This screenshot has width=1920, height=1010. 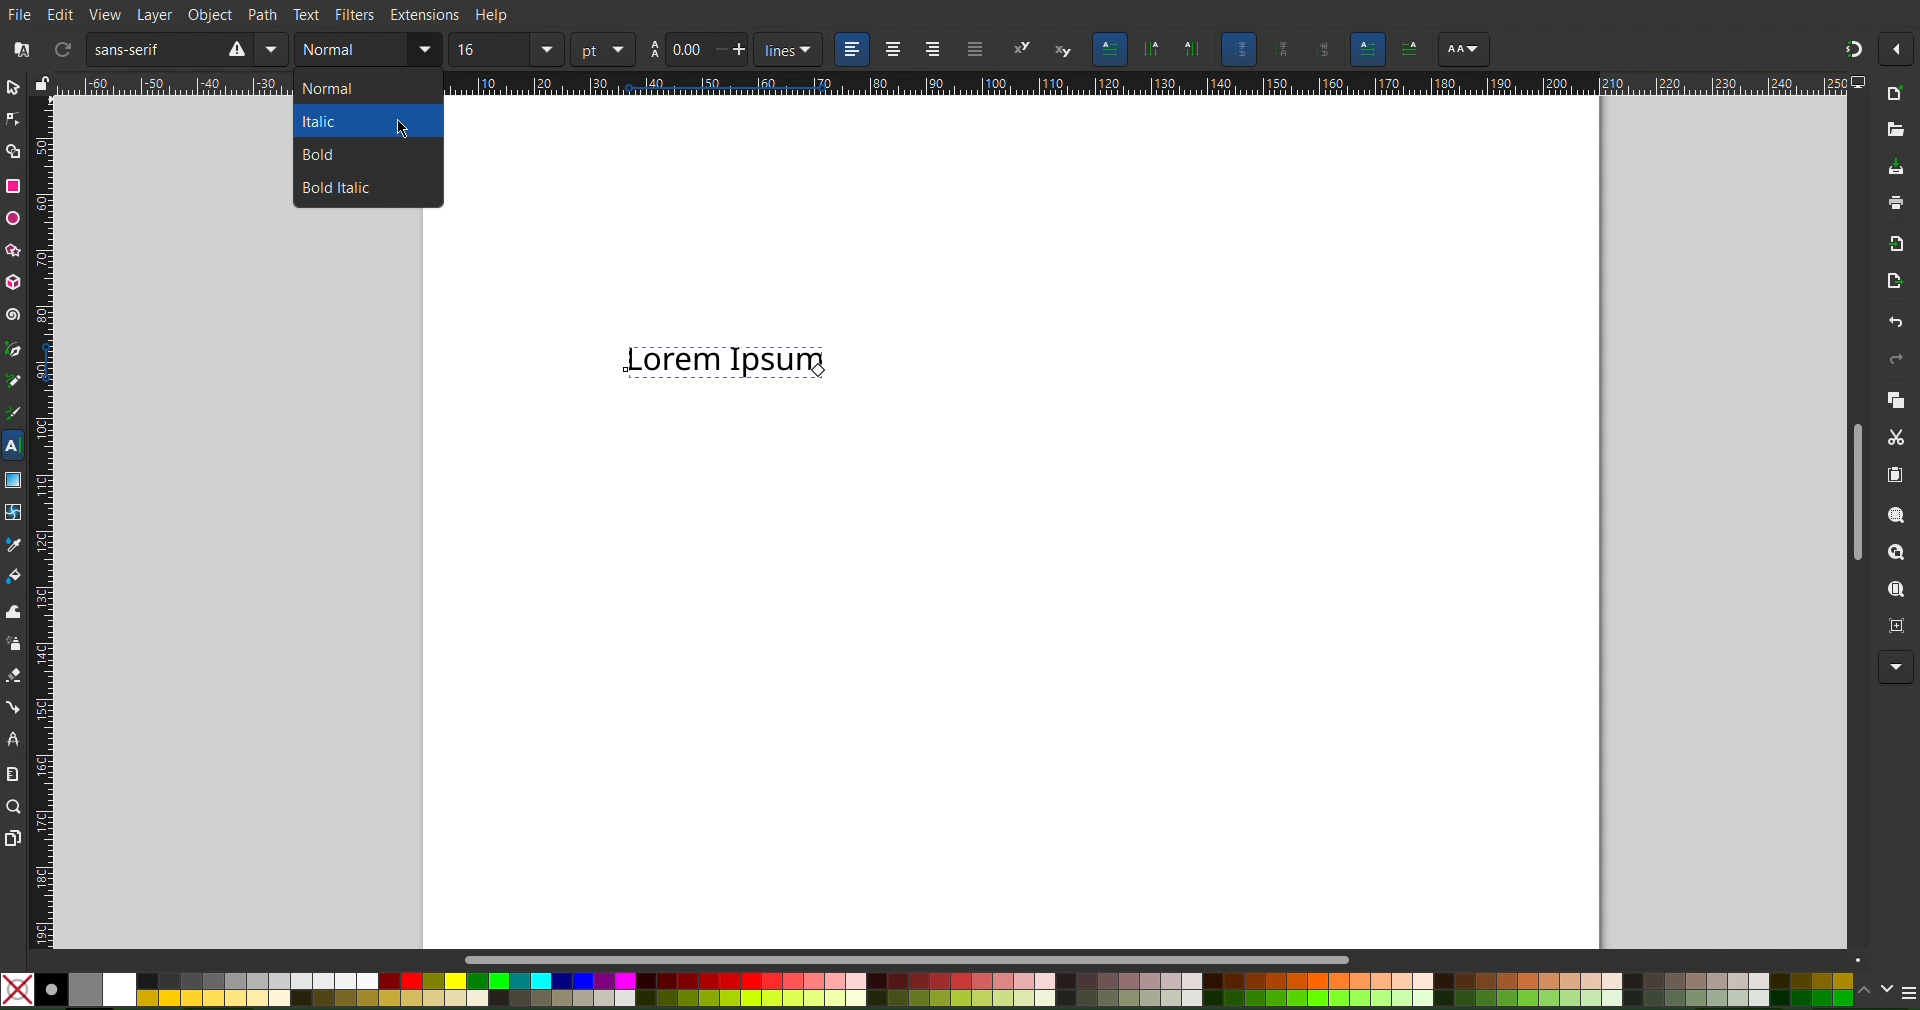 I want to click on Zoom Centre Page, so click(x=1888, y=628).